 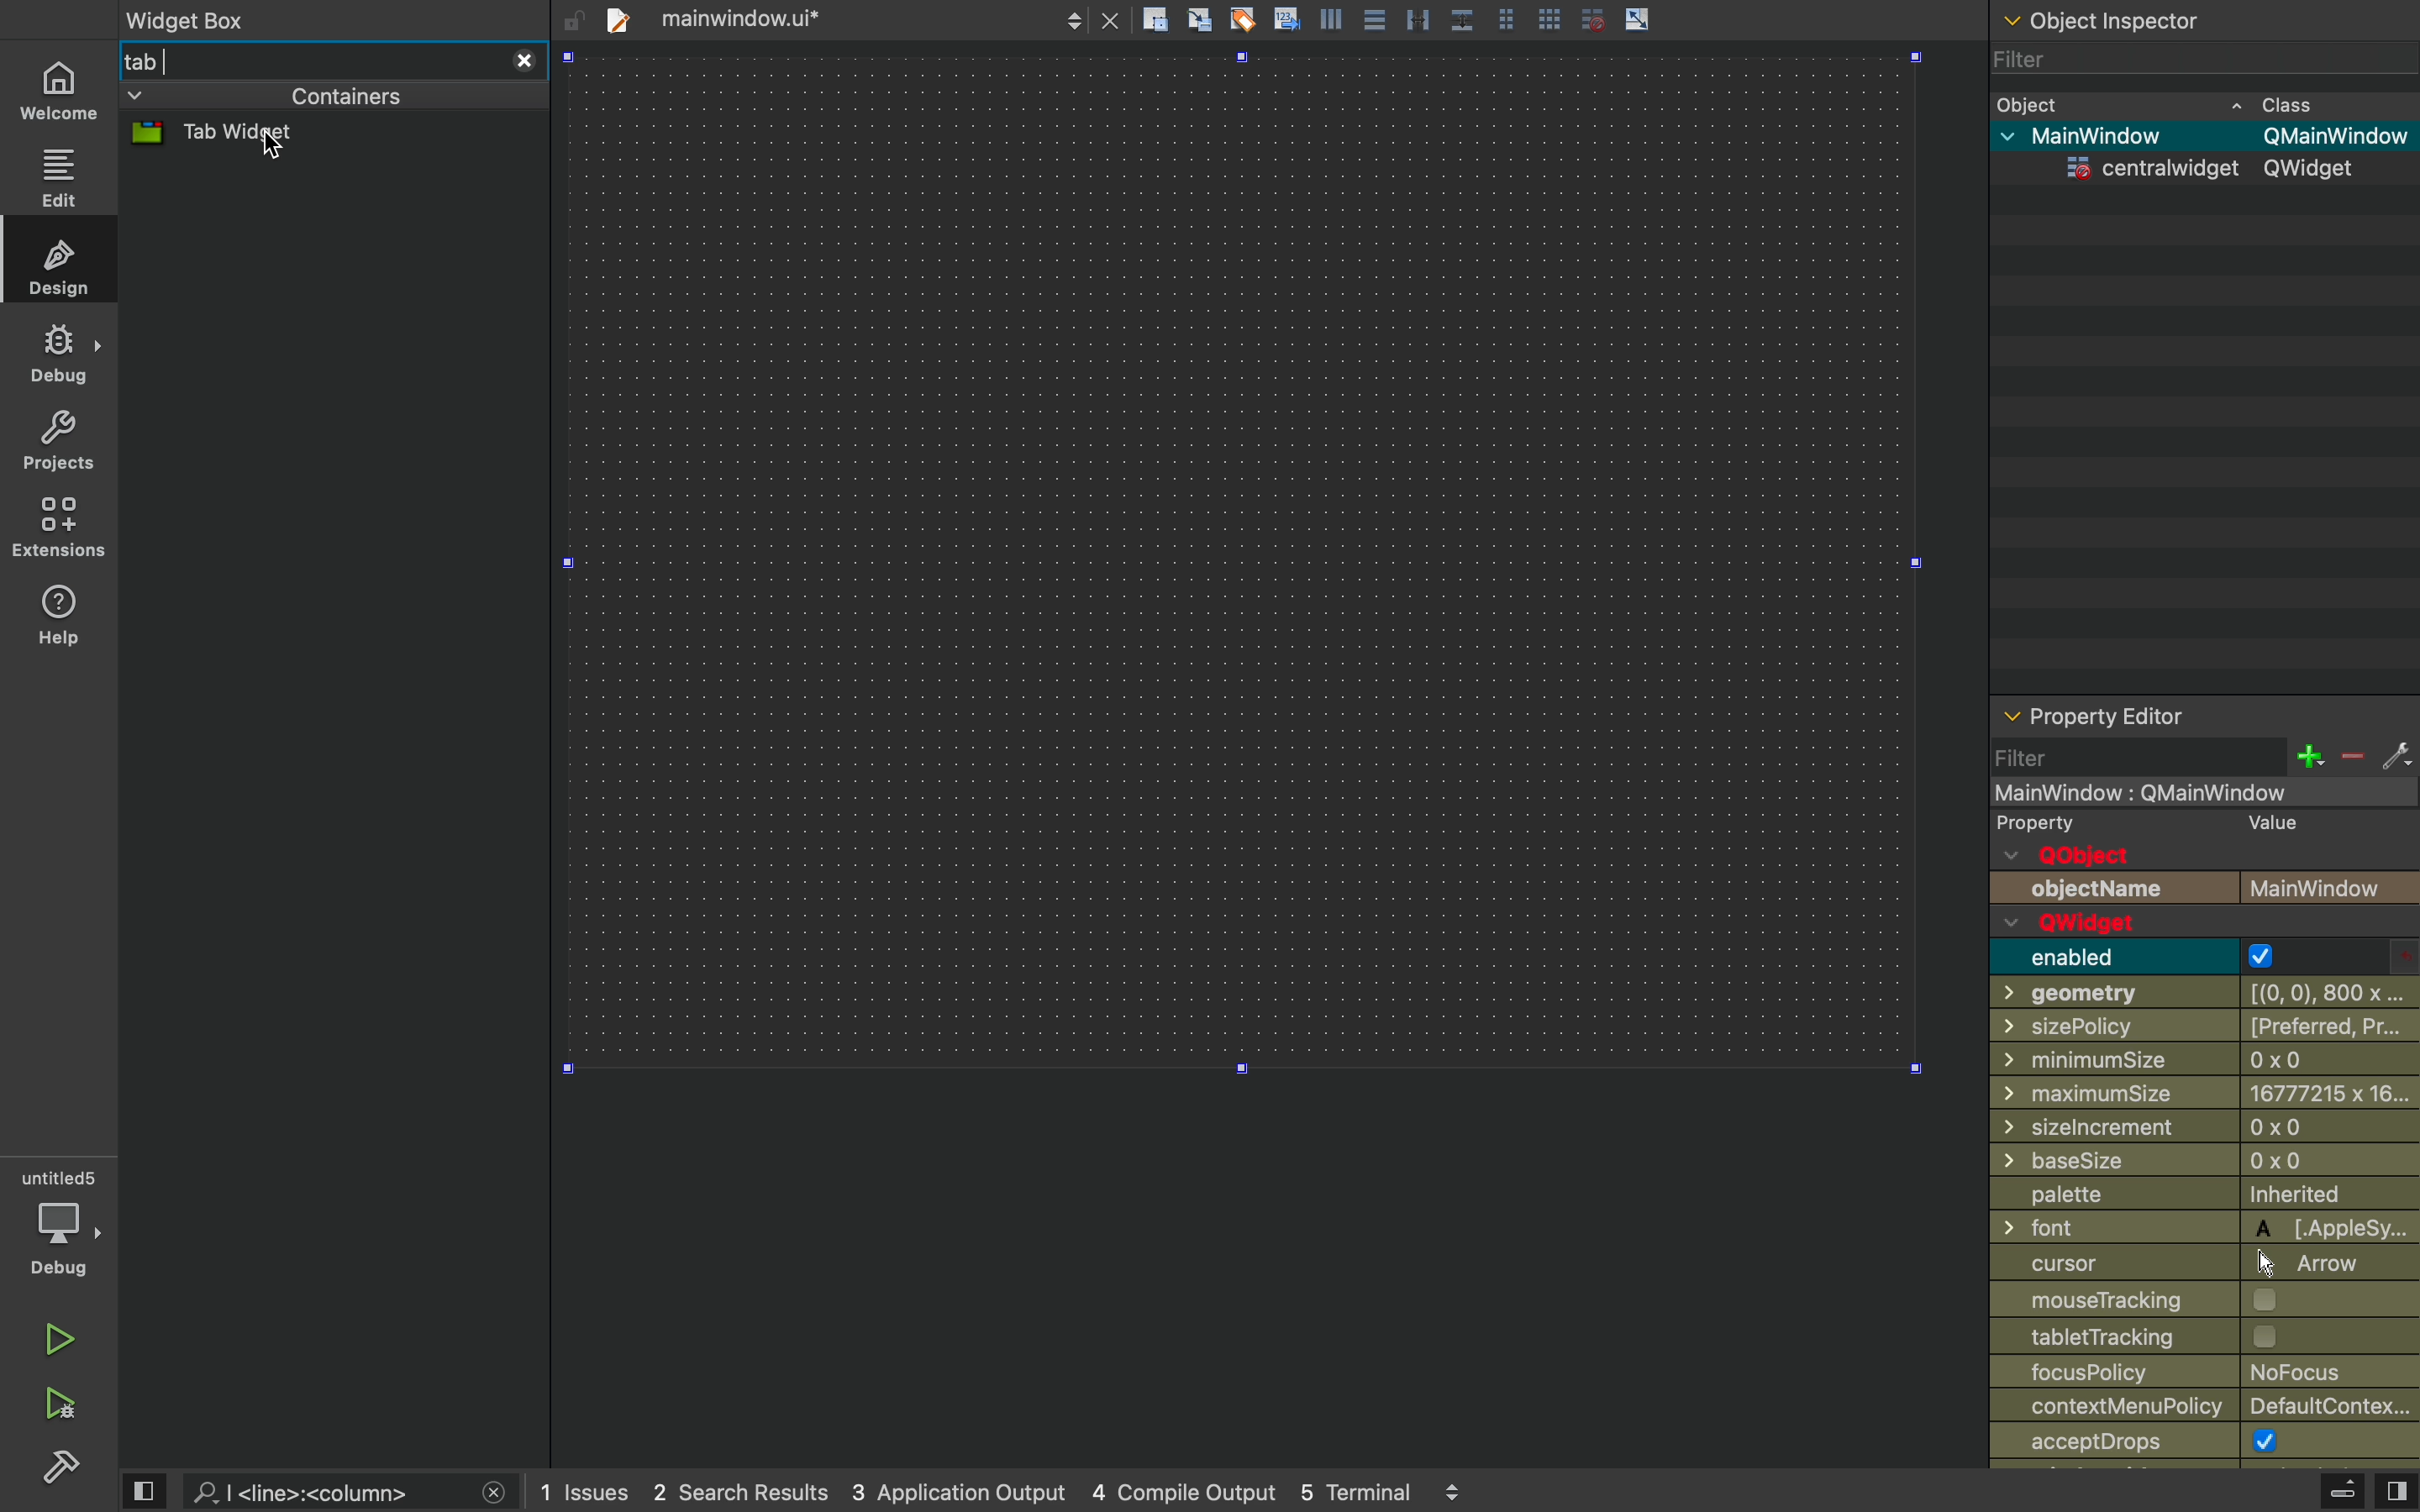 I want to click on view, so click(x=2396, y=1492).